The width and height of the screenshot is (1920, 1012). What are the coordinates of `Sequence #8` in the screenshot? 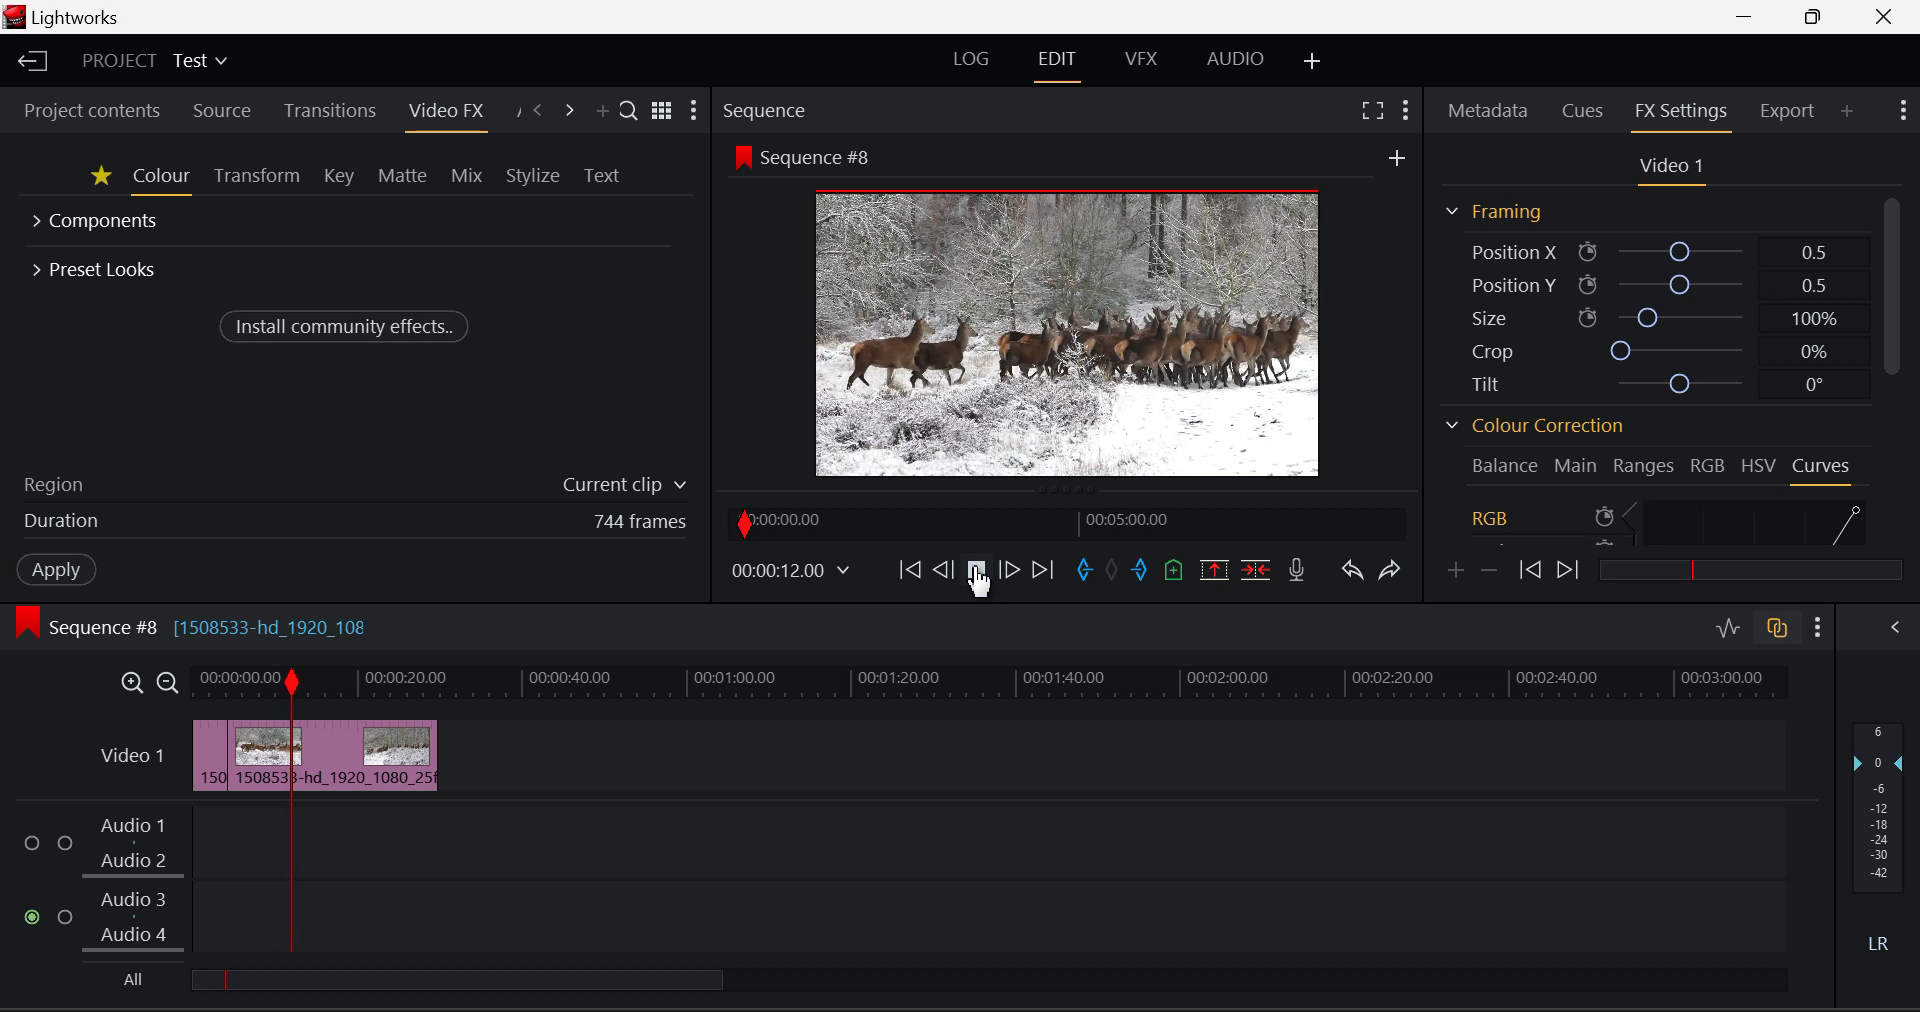 It's located at (807, 156).